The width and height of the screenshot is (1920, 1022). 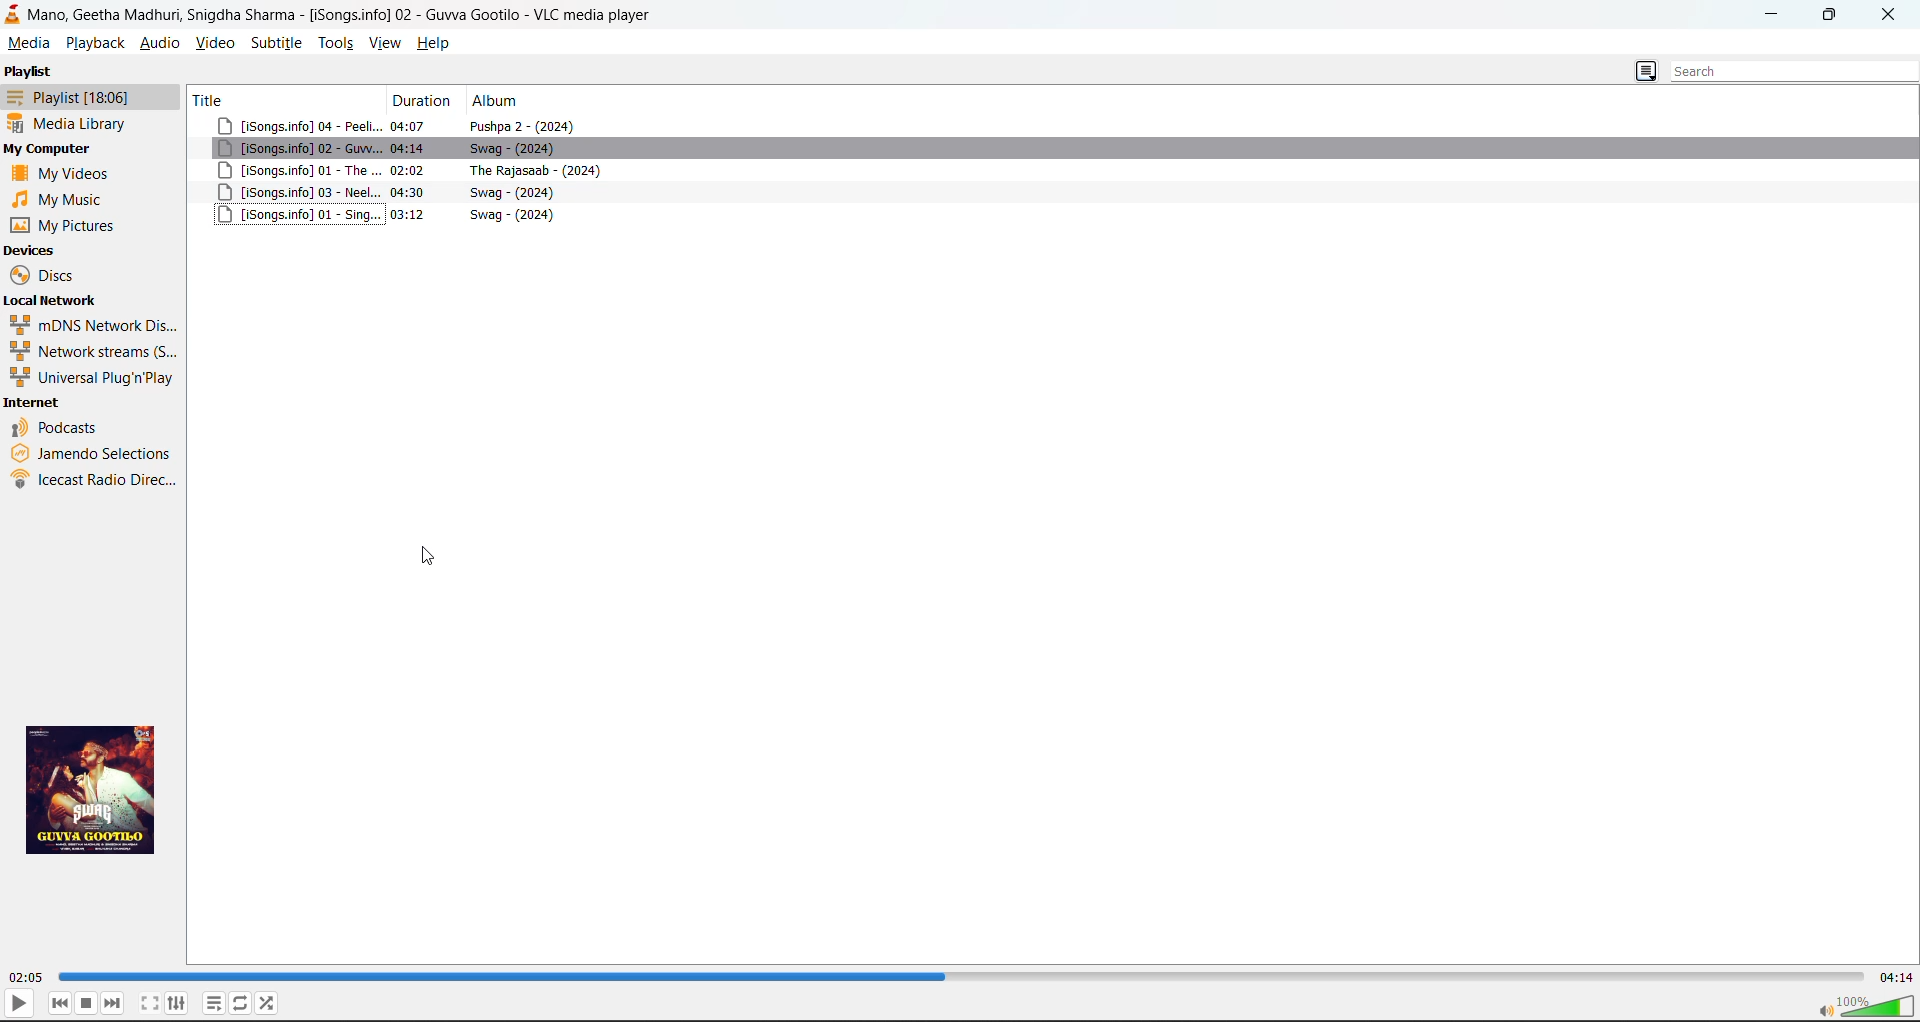 I want to click on song, so click(x=1055, y=193).